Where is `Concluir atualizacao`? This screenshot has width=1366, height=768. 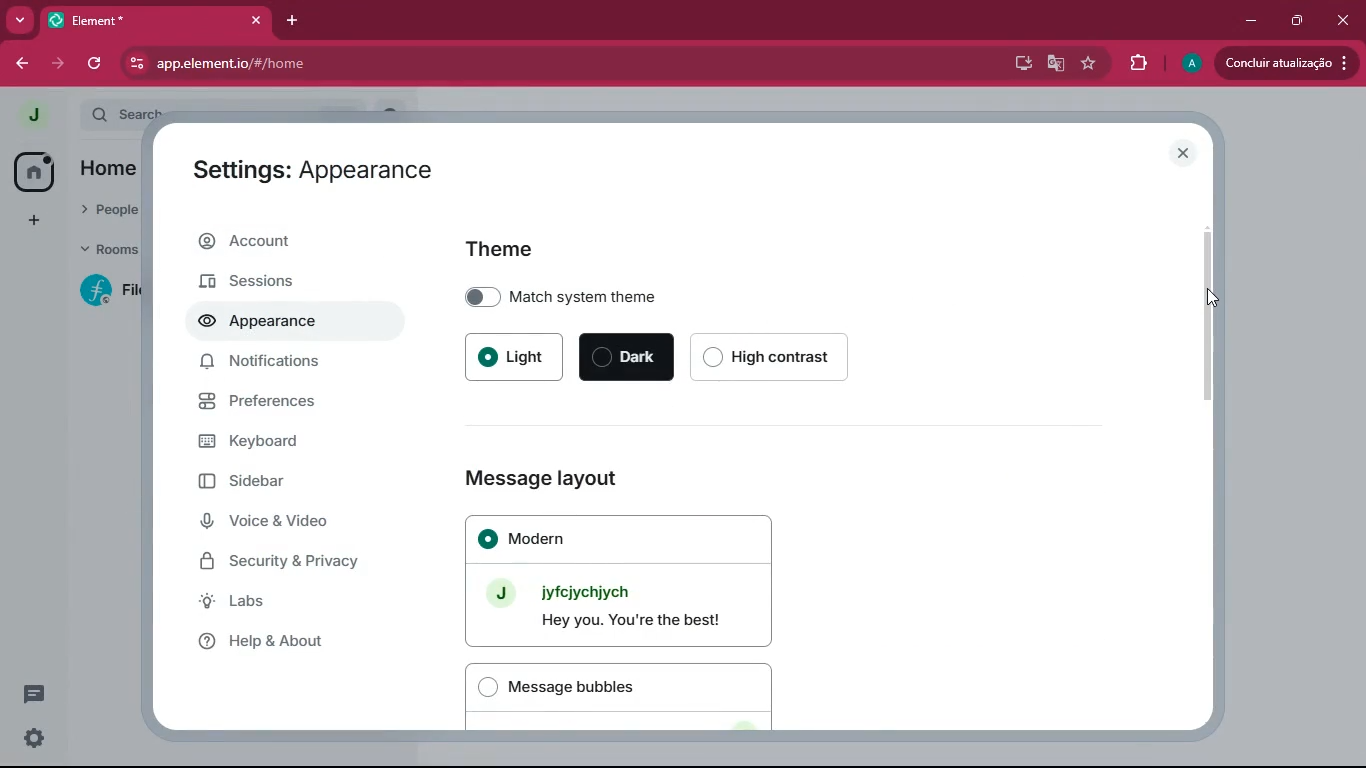
Concluir atualizacao is located at coordinates (1290, 62).